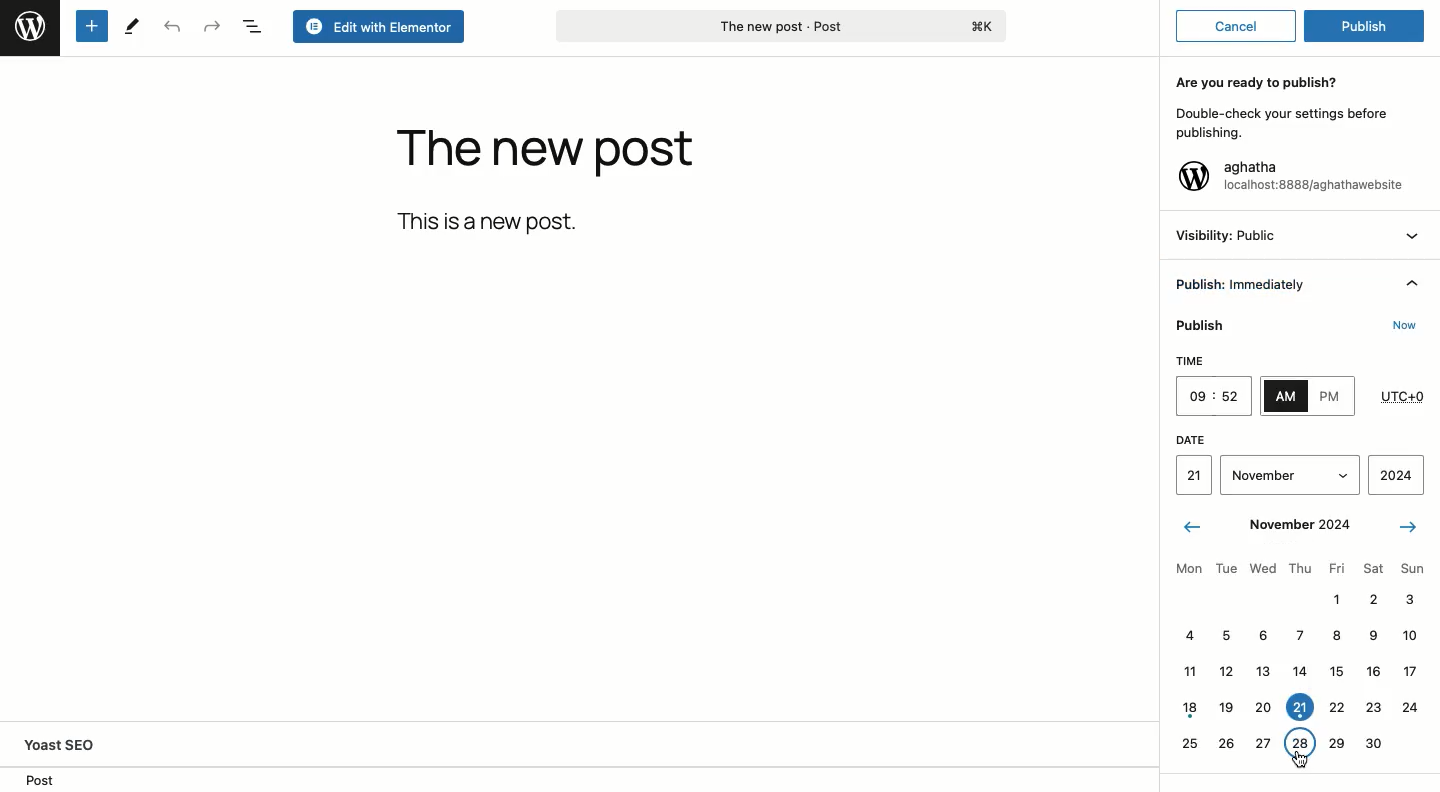  I want to click on The new post - Post, so click(779, 27).